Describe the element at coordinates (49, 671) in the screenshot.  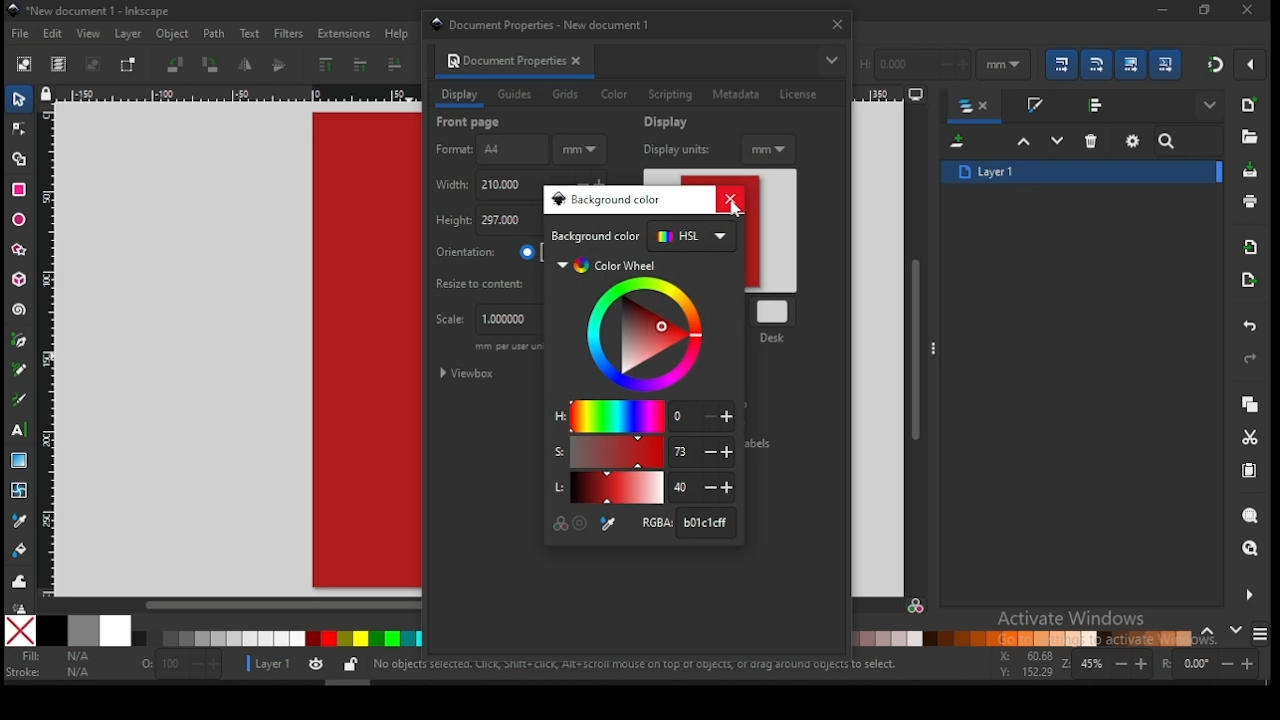
I see `stroke color` at that location.